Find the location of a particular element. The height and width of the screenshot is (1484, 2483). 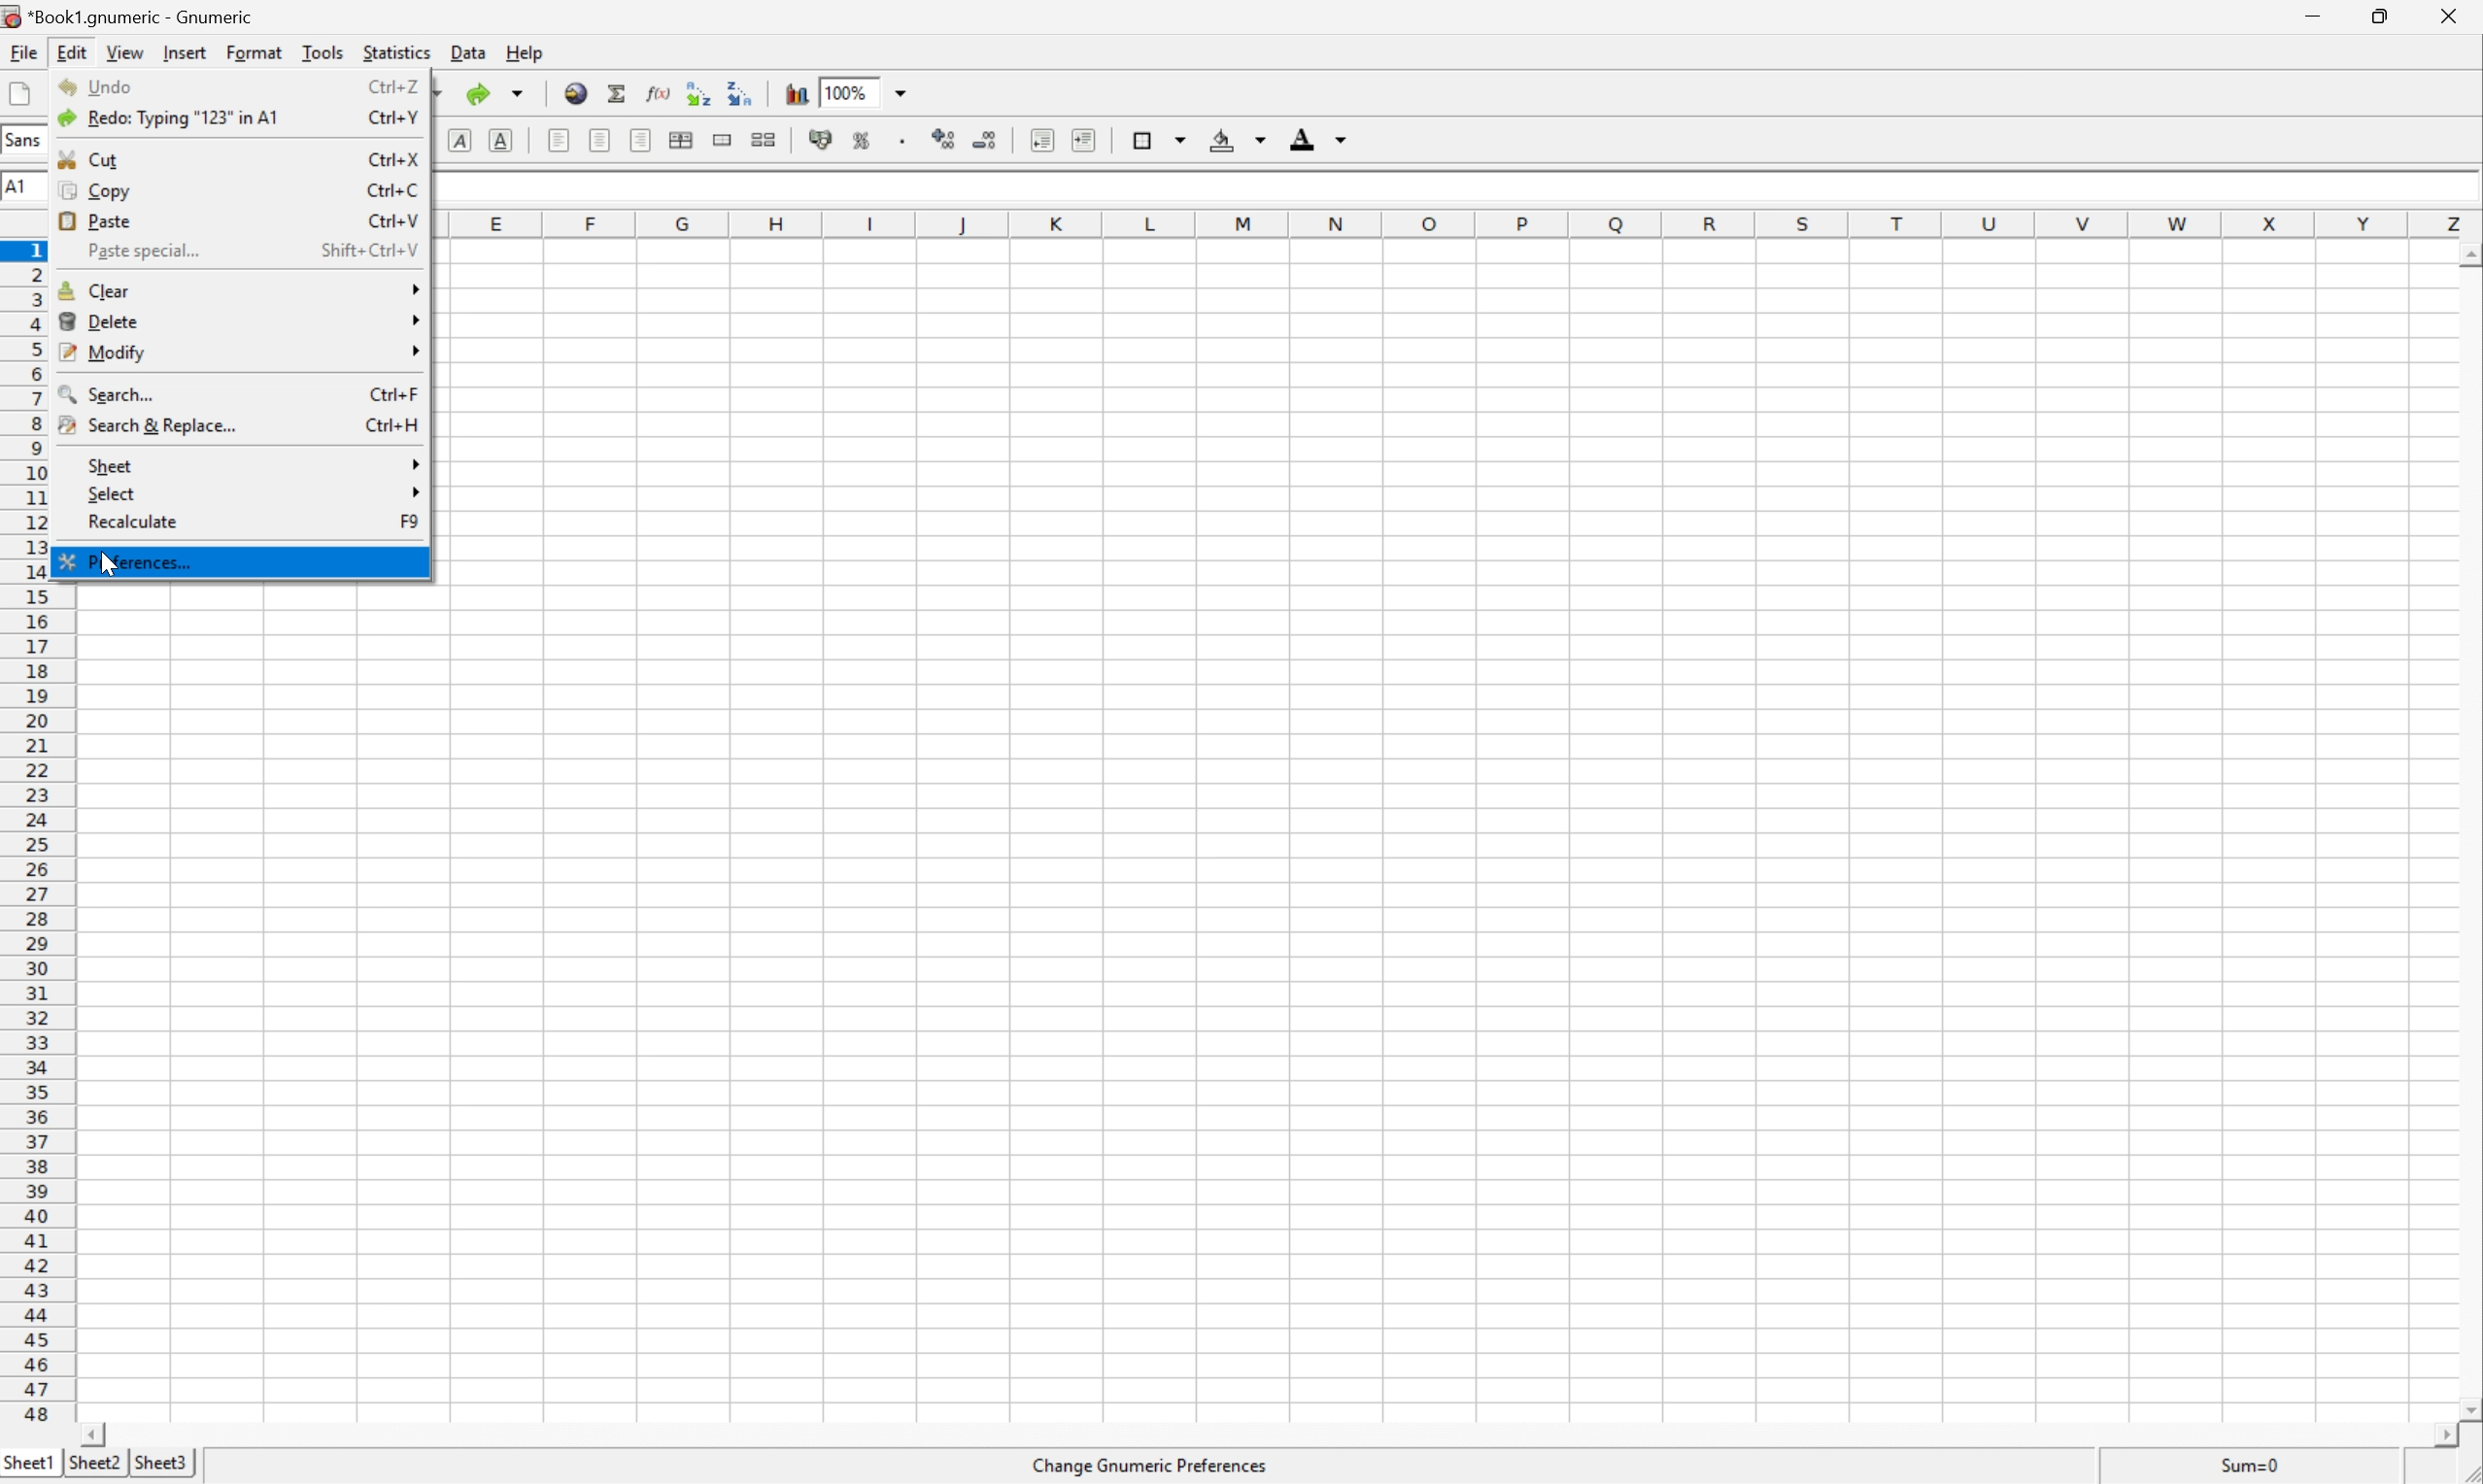

change gnumeric preferences is located at coordinates (1158, 1466).